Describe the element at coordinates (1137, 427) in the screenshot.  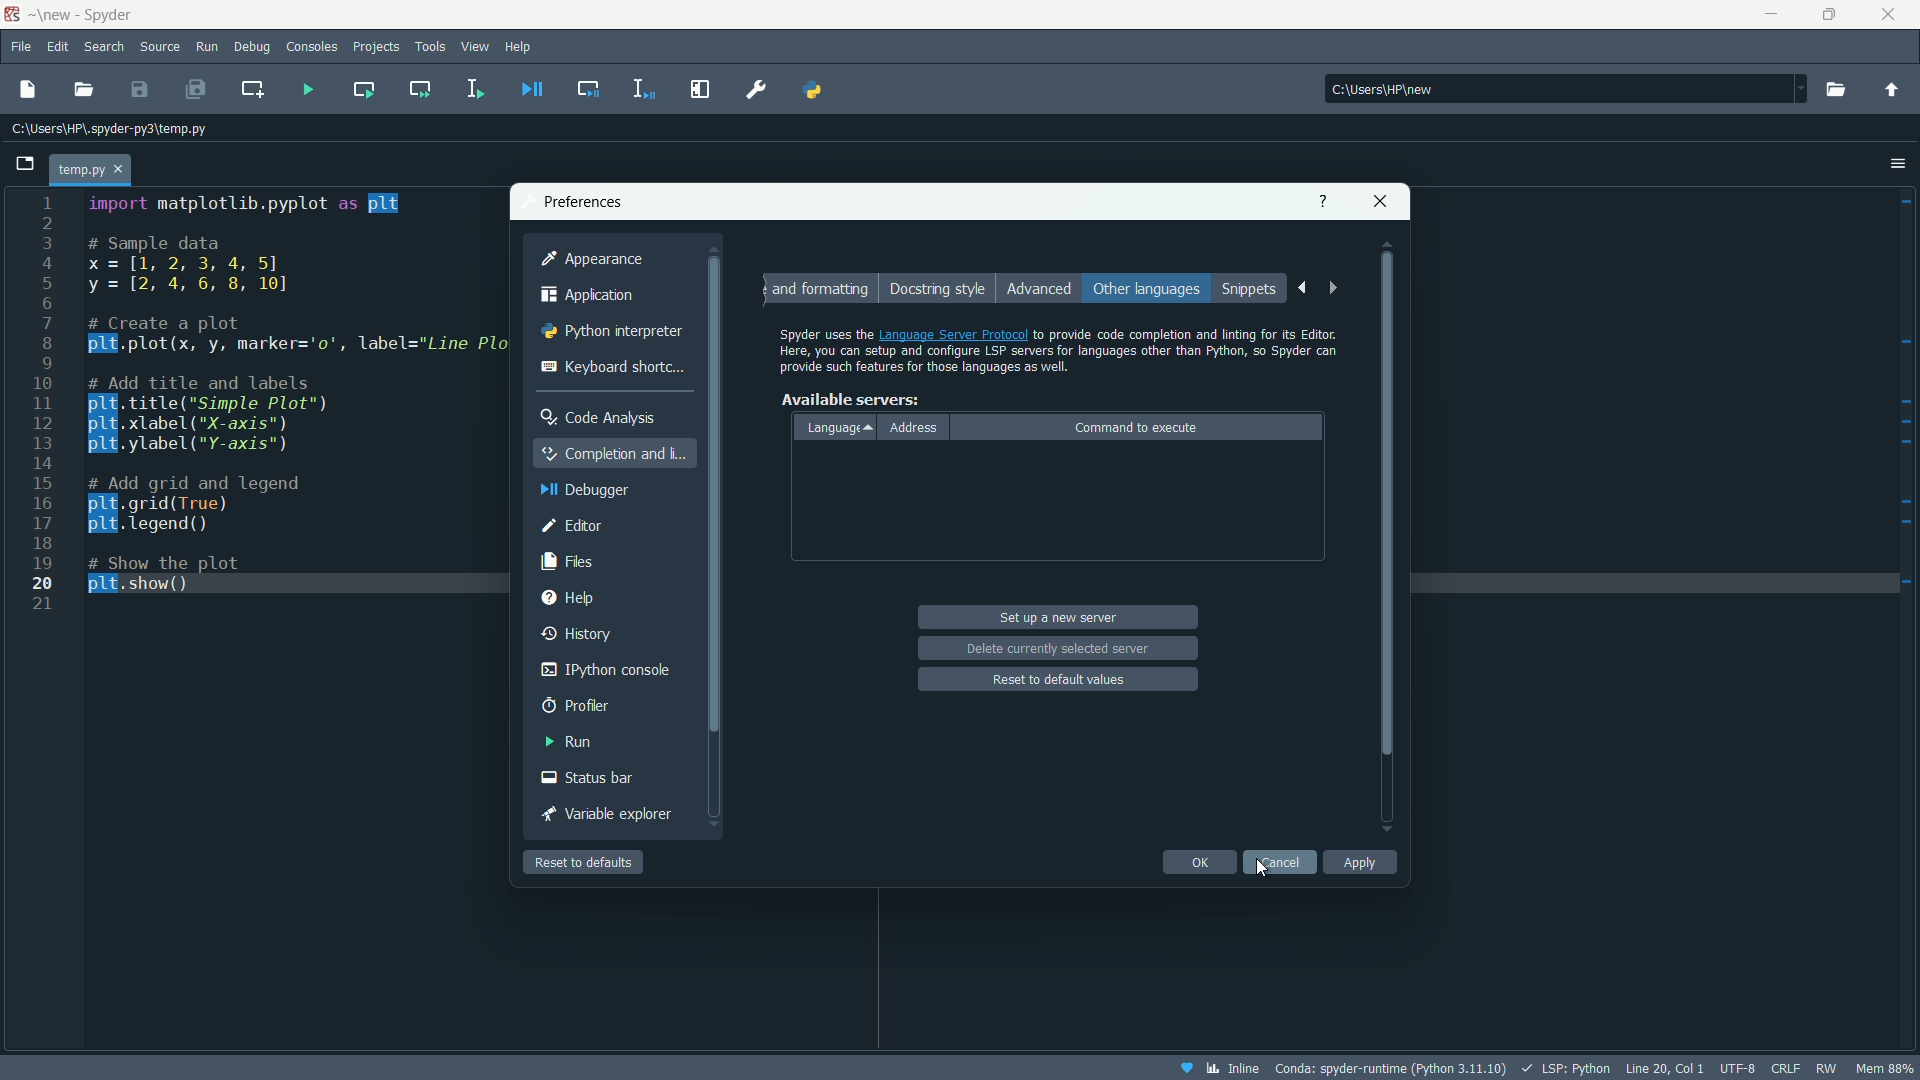
I see `command to execute` at that location.